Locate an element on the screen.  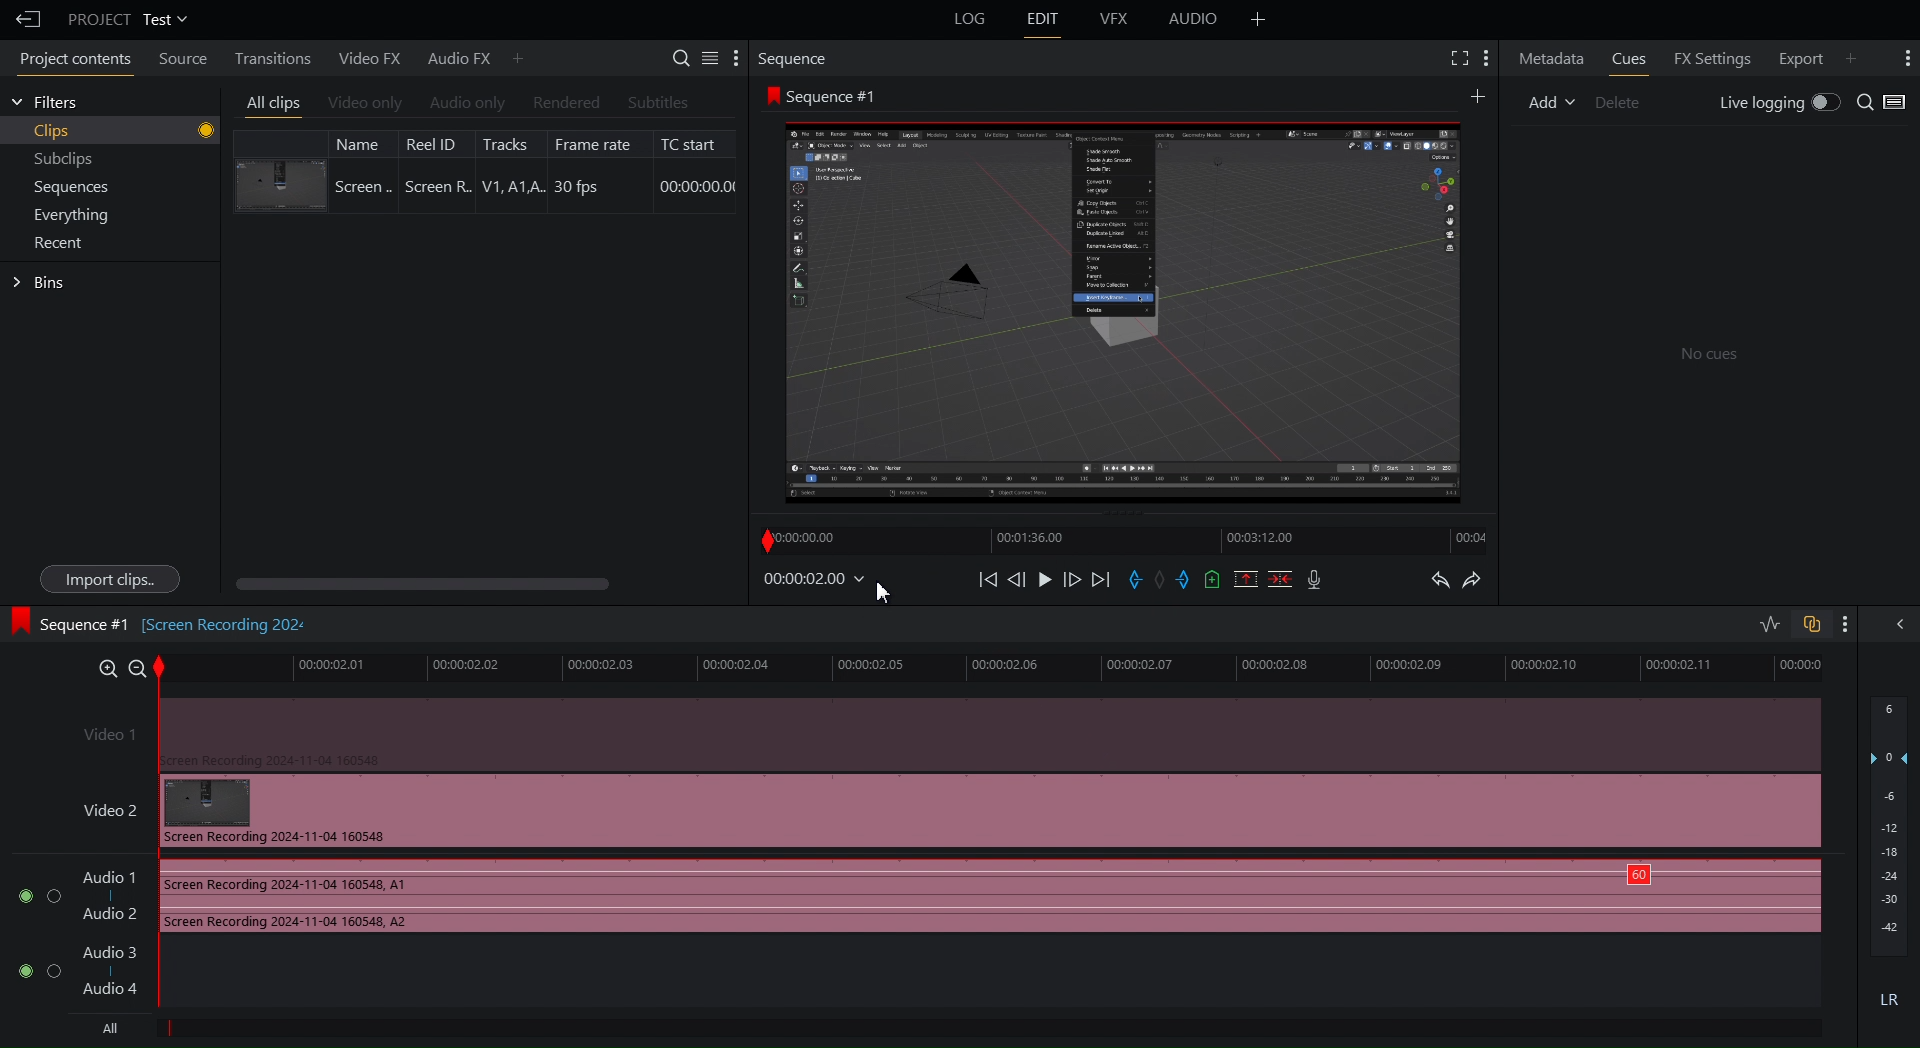
Sequences is located at coordinates (72, 188).